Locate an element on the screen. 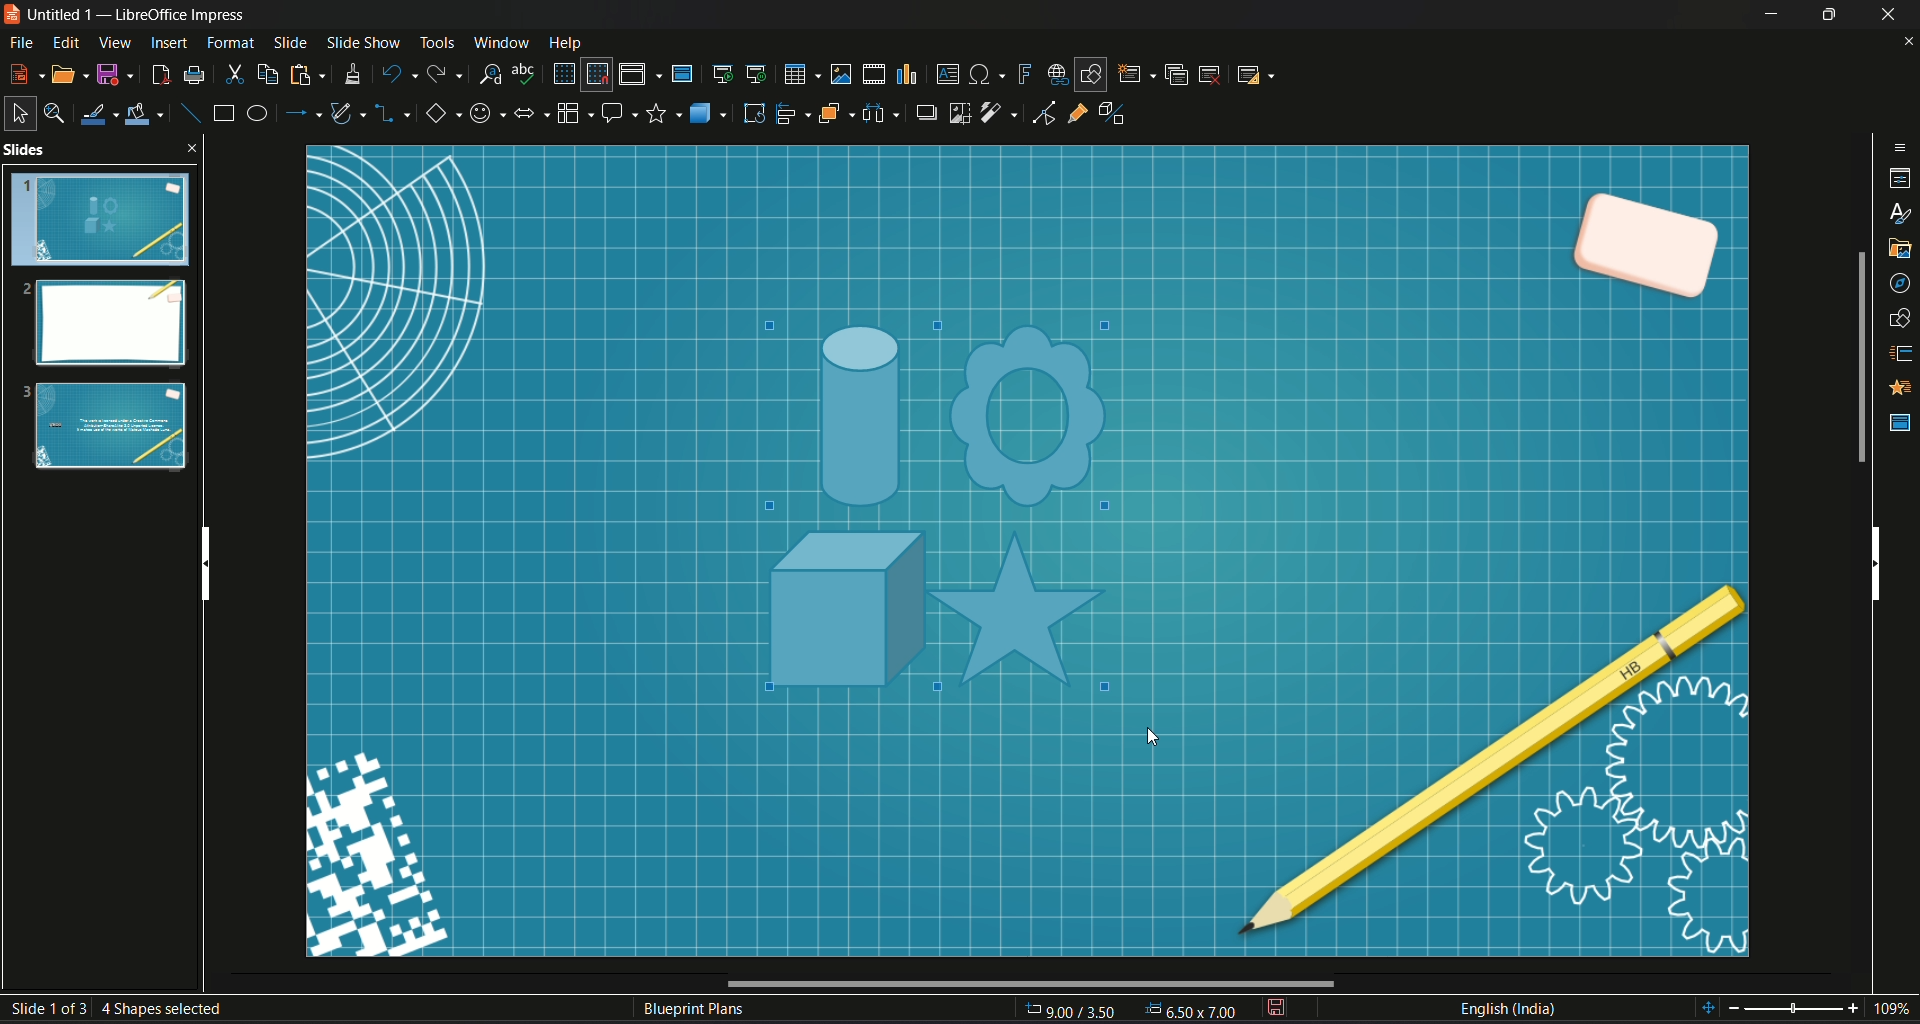 The height and width of the screenshot is (1024, 1920). start from first slide is located at coordinates (721, 73).